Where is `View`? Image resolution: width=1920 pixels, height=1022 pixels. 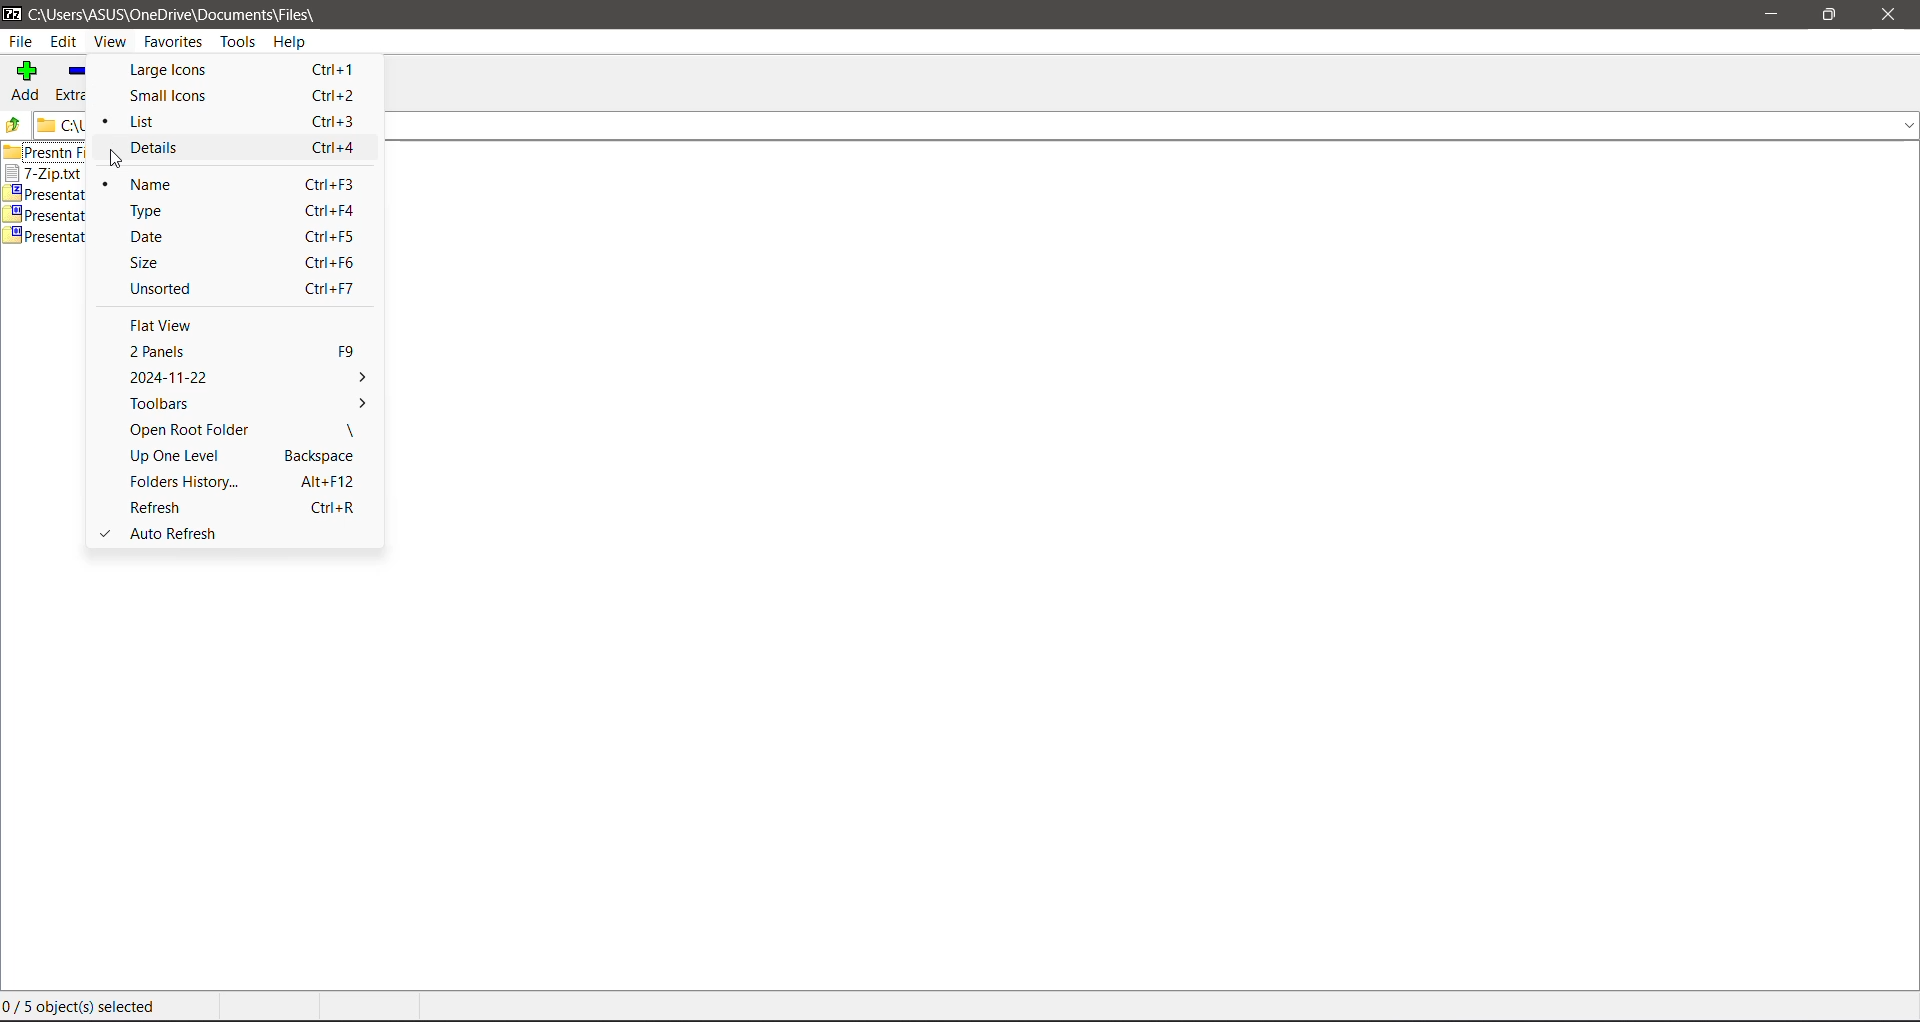
View is located at coordinates (115, 43).